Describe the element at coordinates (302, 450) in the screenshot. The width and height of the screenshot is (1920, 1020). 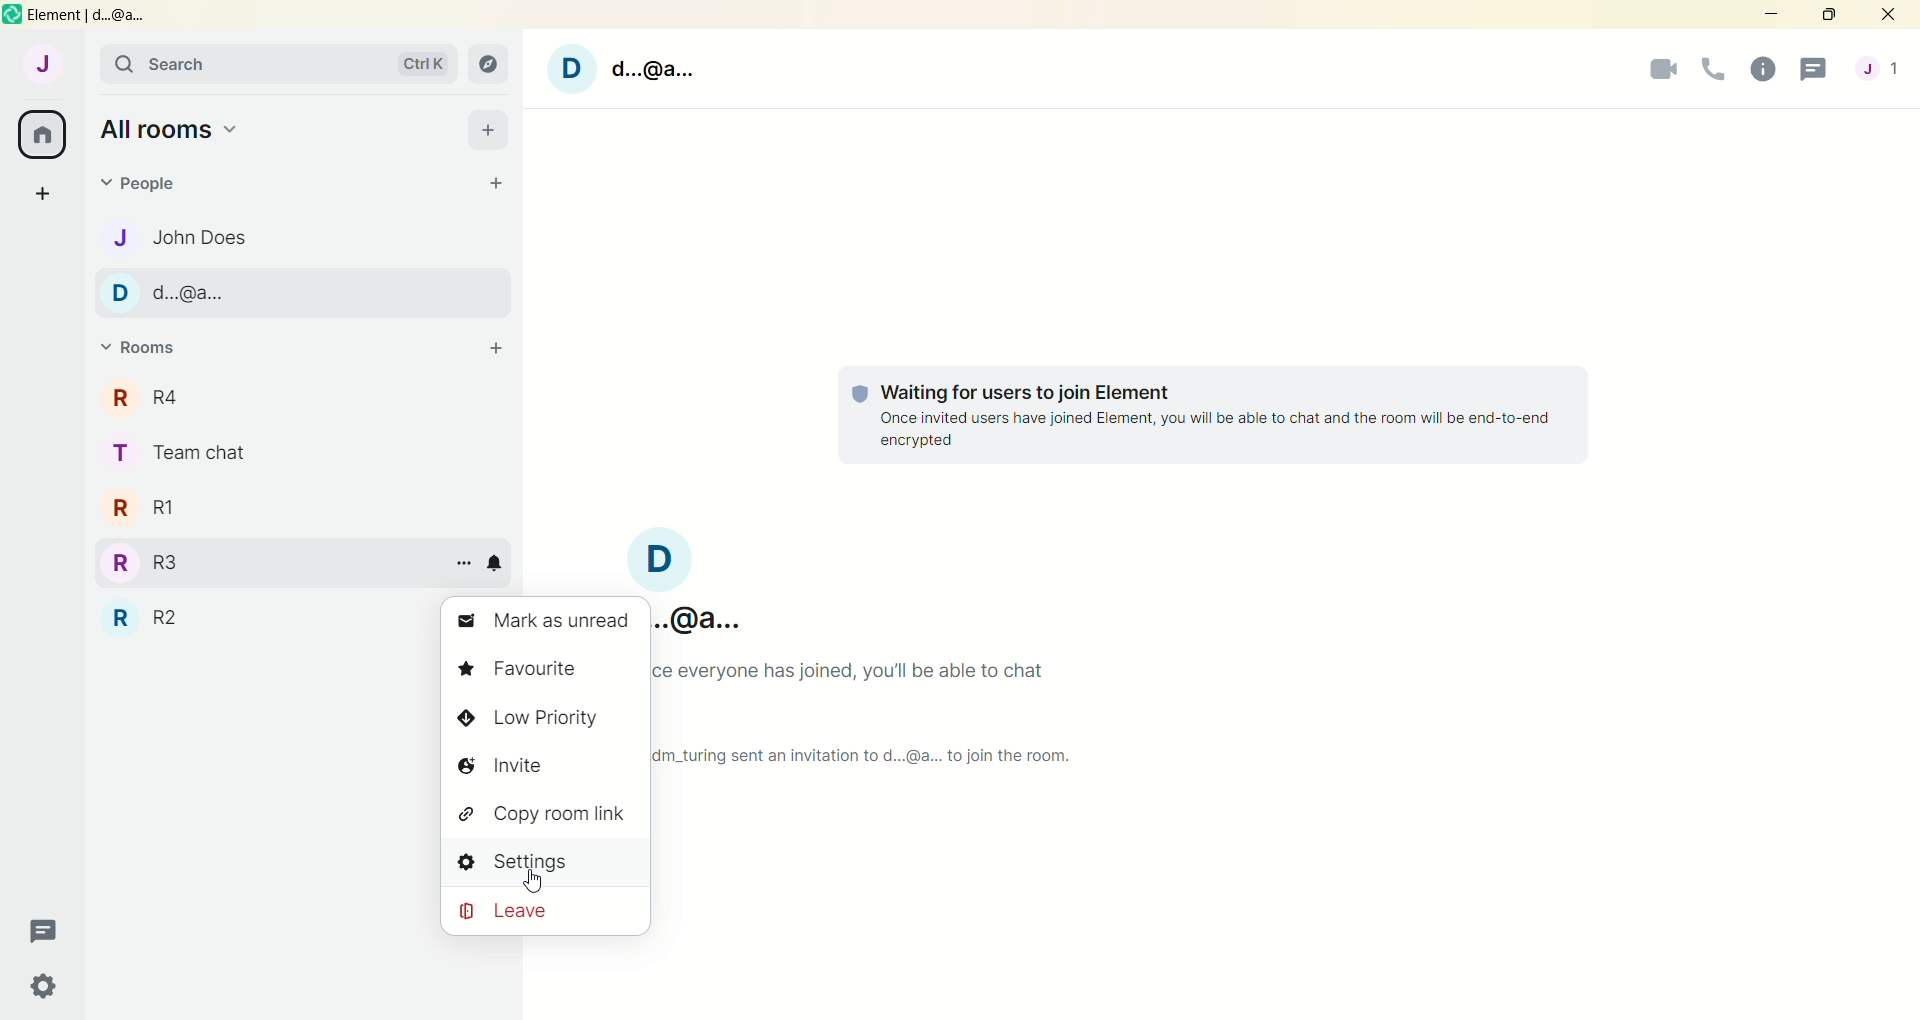
I see `team chat` at that location.